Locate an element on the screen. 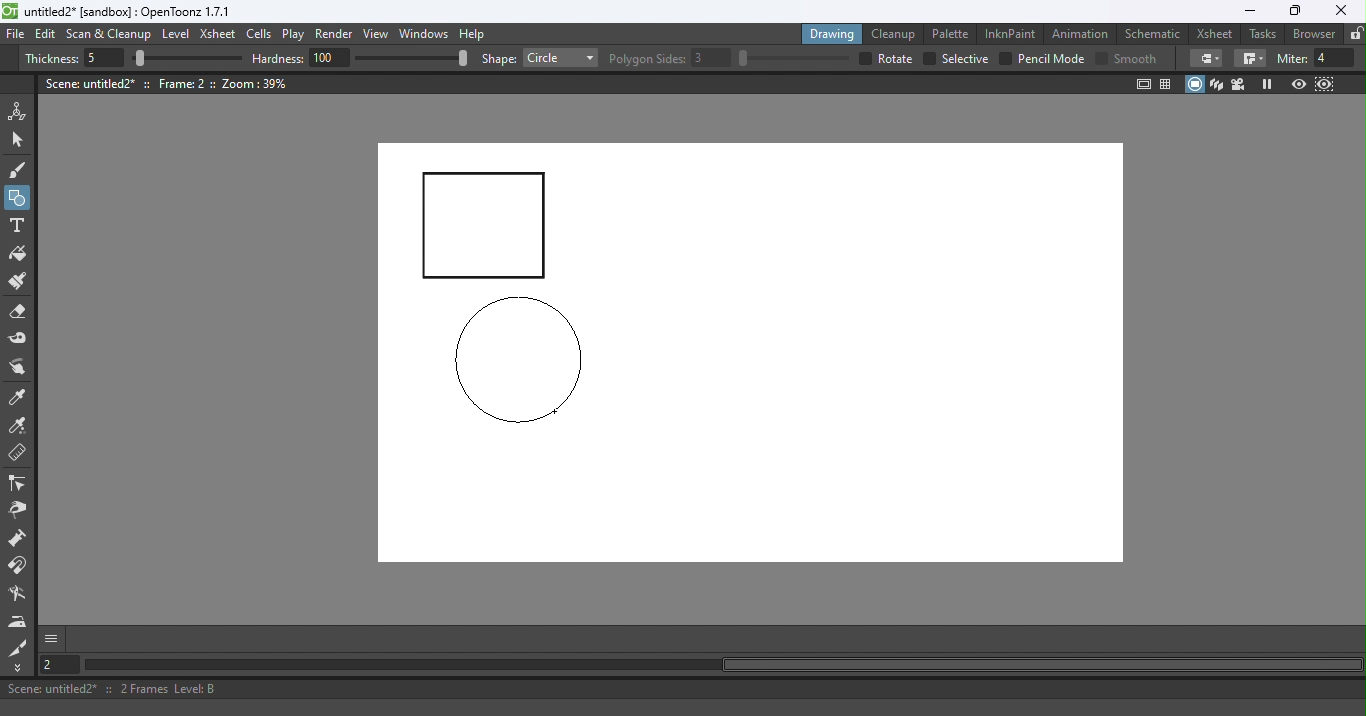 The height and width of the screenshot is (716, 1366). Horizontal scroll bar is located at coordinates (722, 665).